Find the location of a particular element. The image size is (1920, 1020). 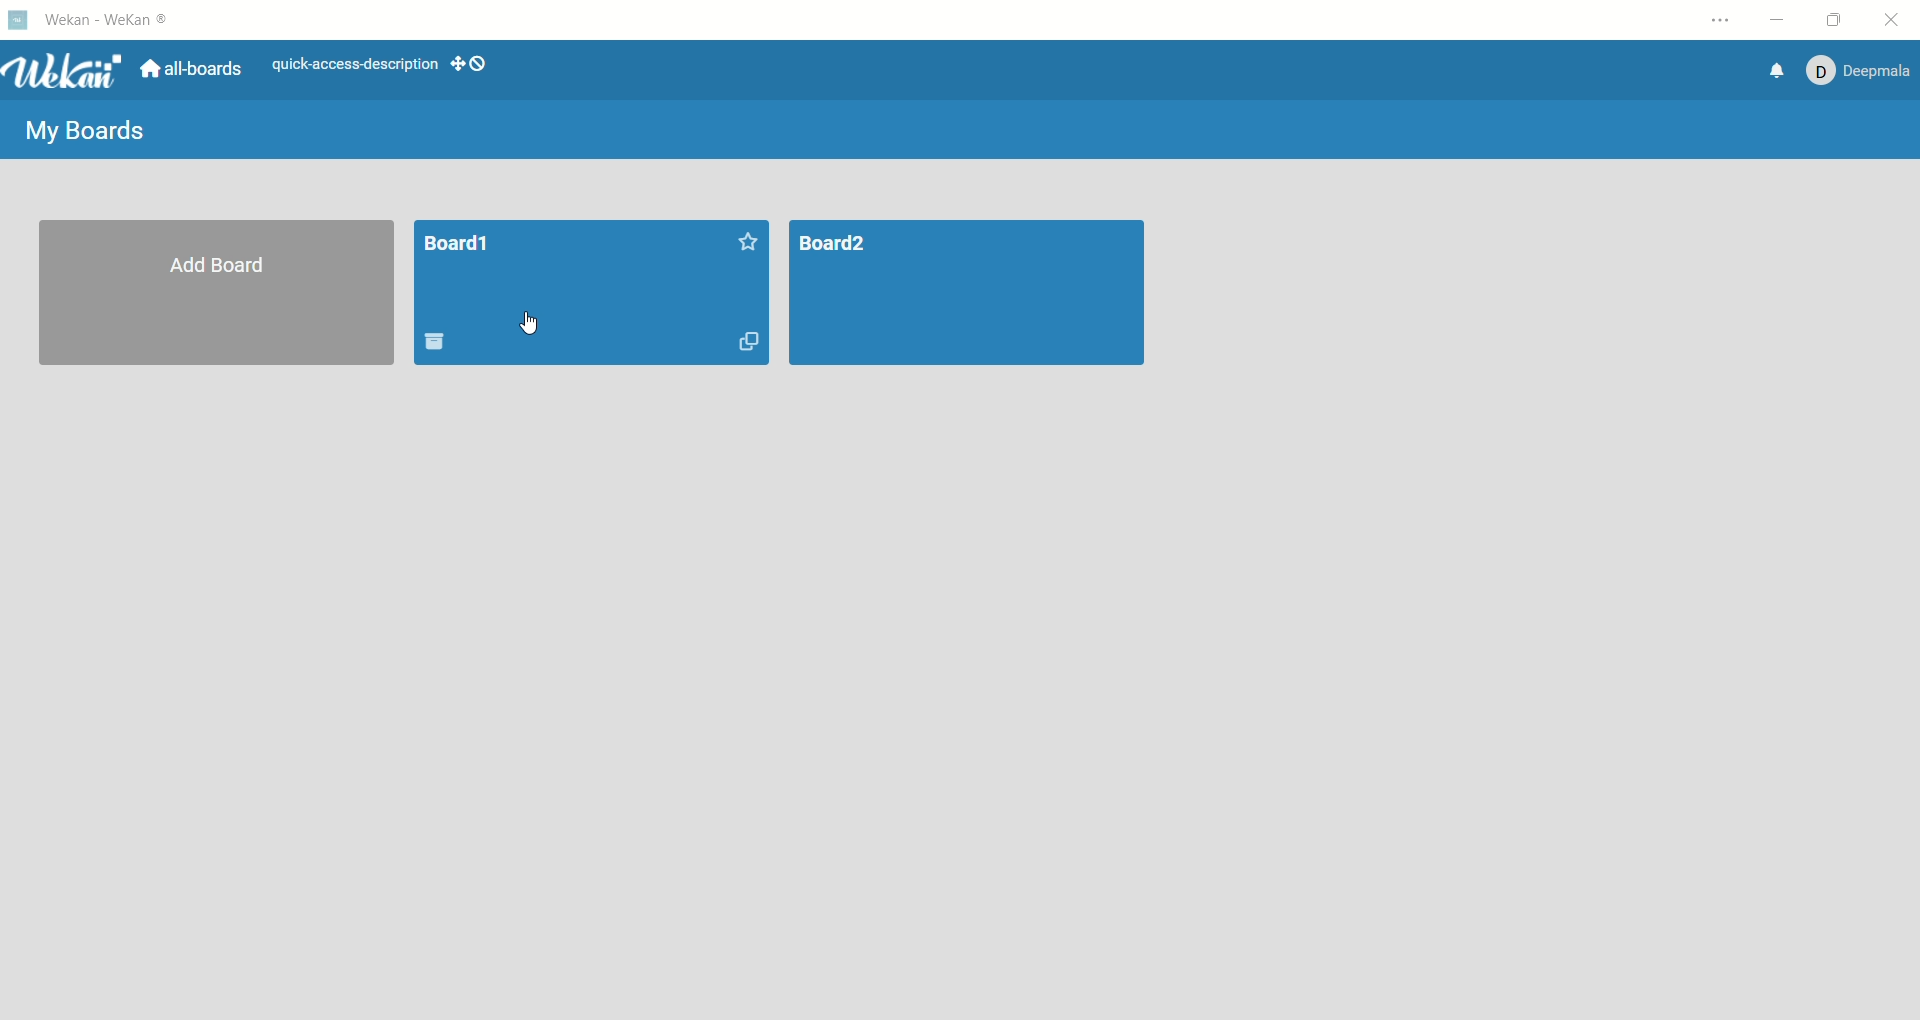

my boards is located at coordinates (88, 130).